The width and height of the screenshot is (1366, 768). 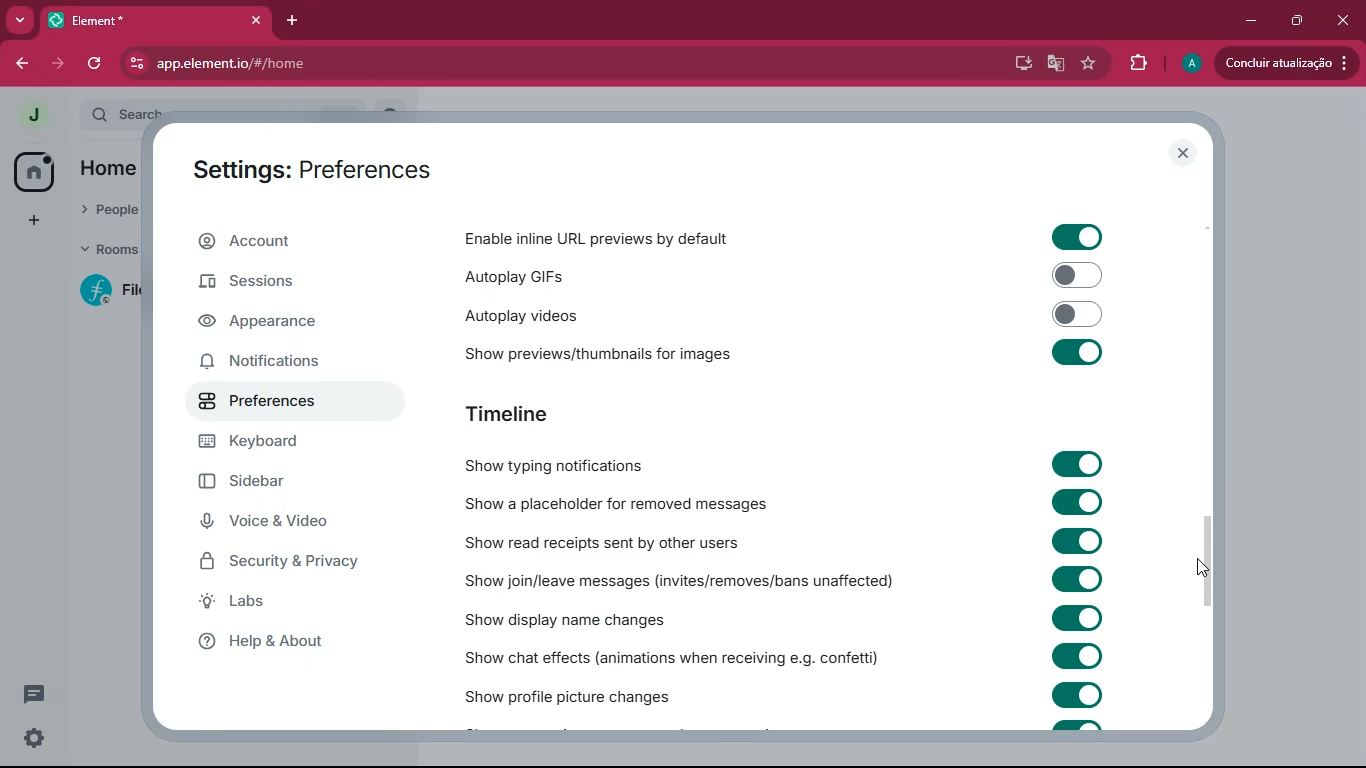 I want to click on extensions, so click(x=1135, y=64).